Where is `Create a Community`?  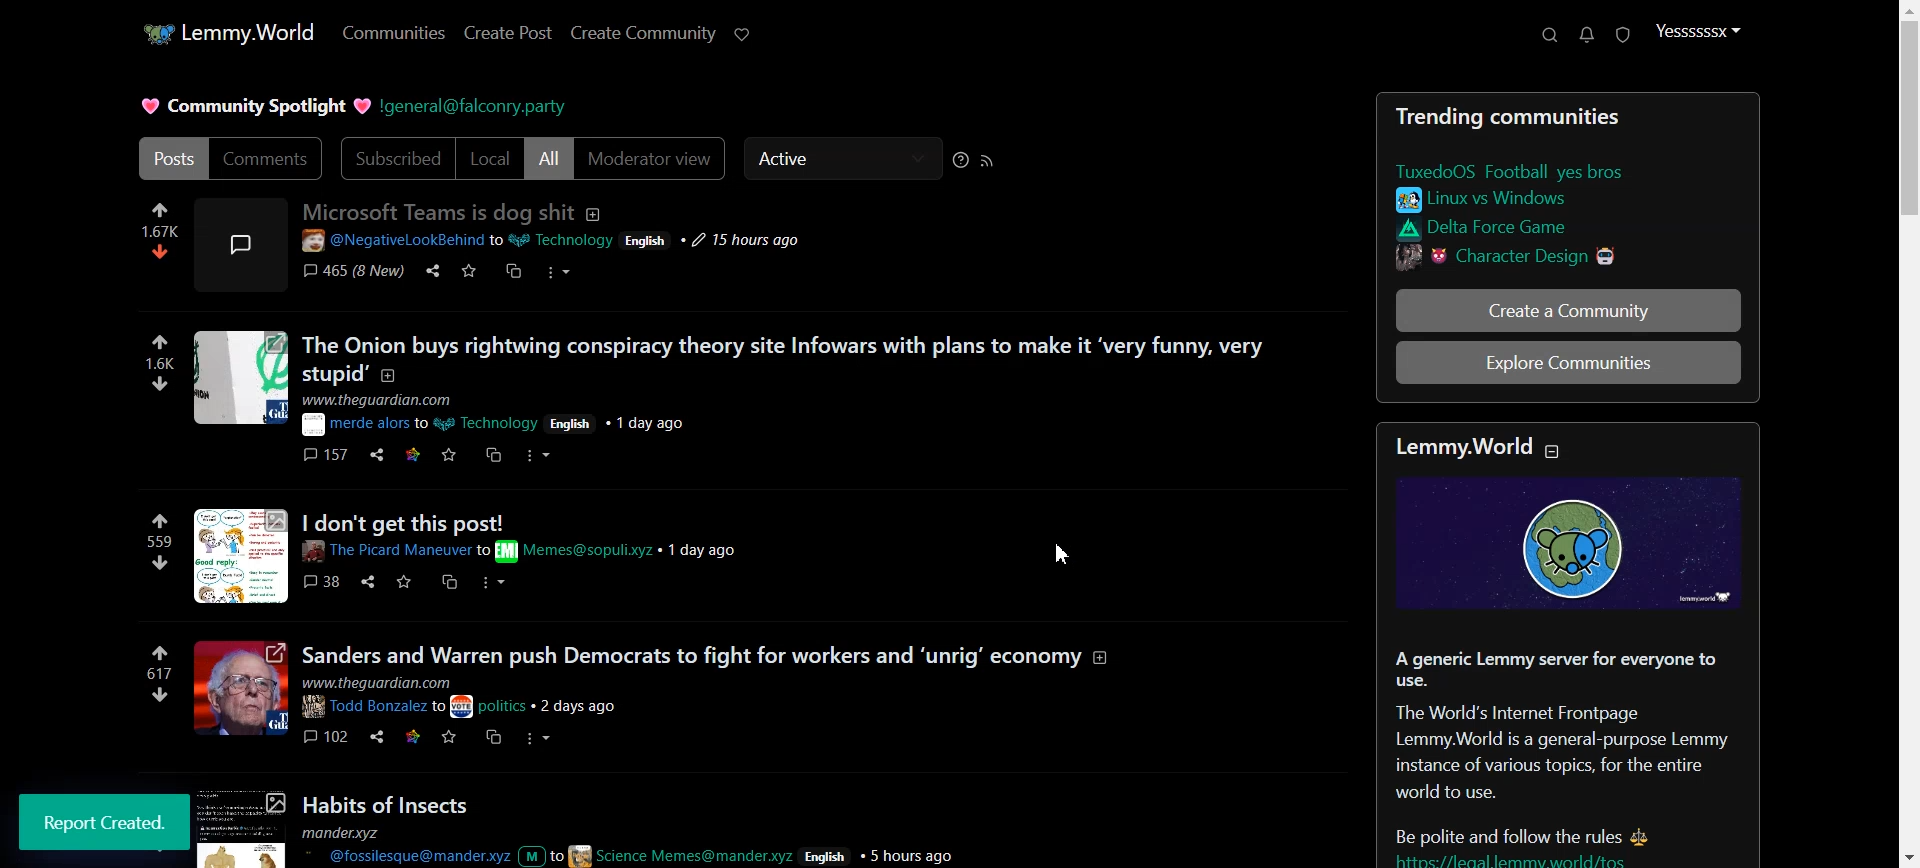 Create a Community is located at coordinates (1568, 312).